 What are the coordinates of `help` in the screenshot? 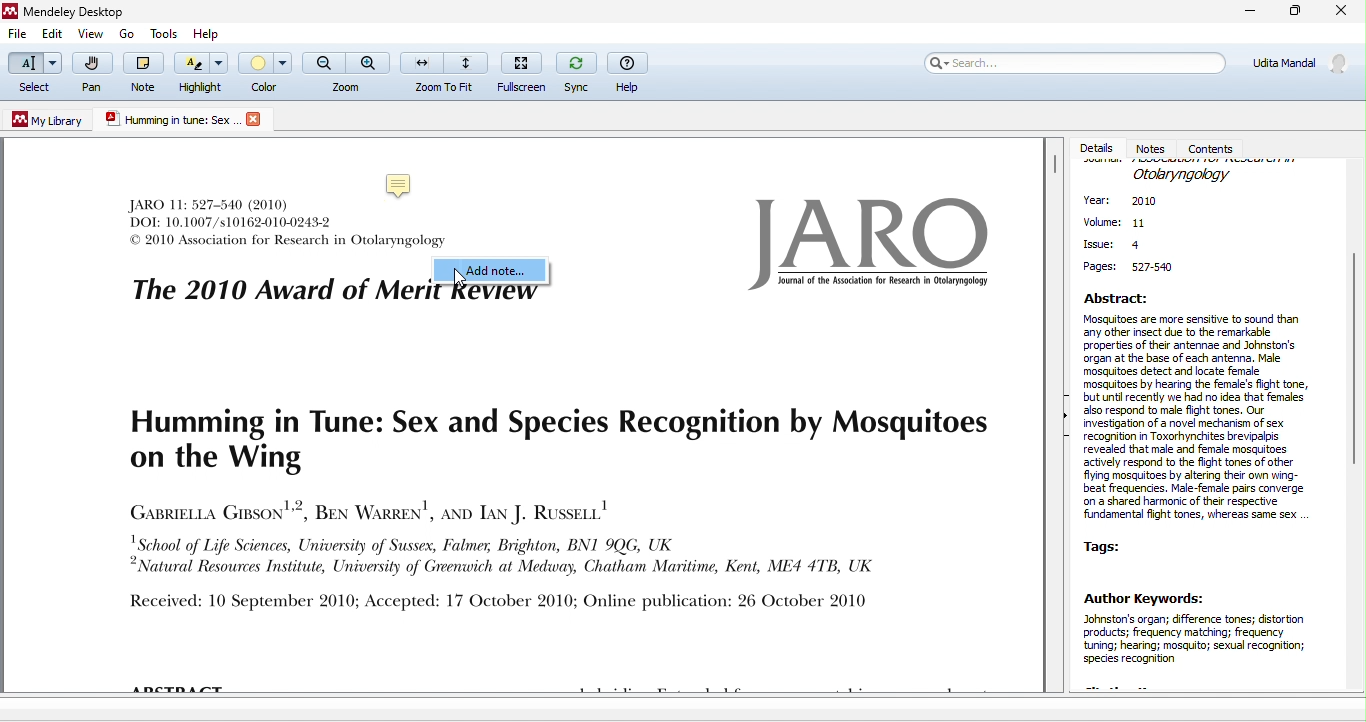 It's located at (208, 34).